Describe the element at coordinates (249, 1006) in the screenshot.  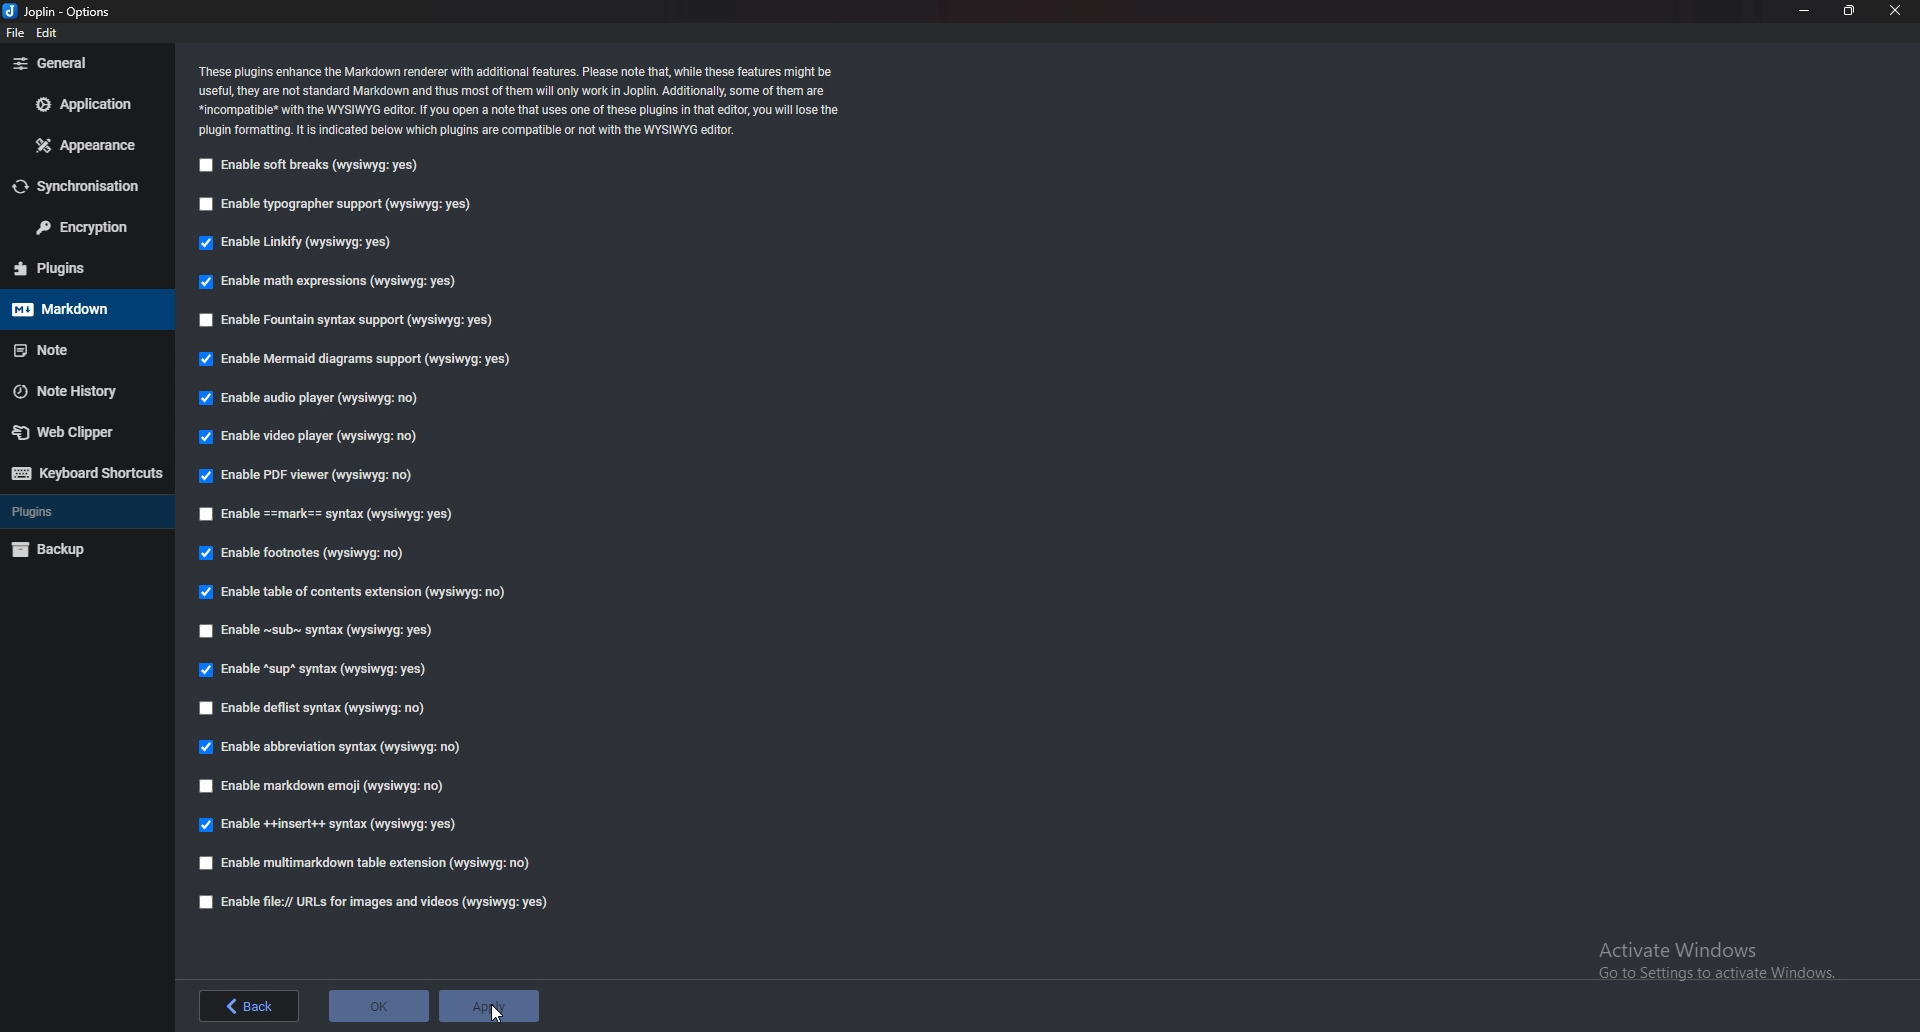
I see `back` at that location.